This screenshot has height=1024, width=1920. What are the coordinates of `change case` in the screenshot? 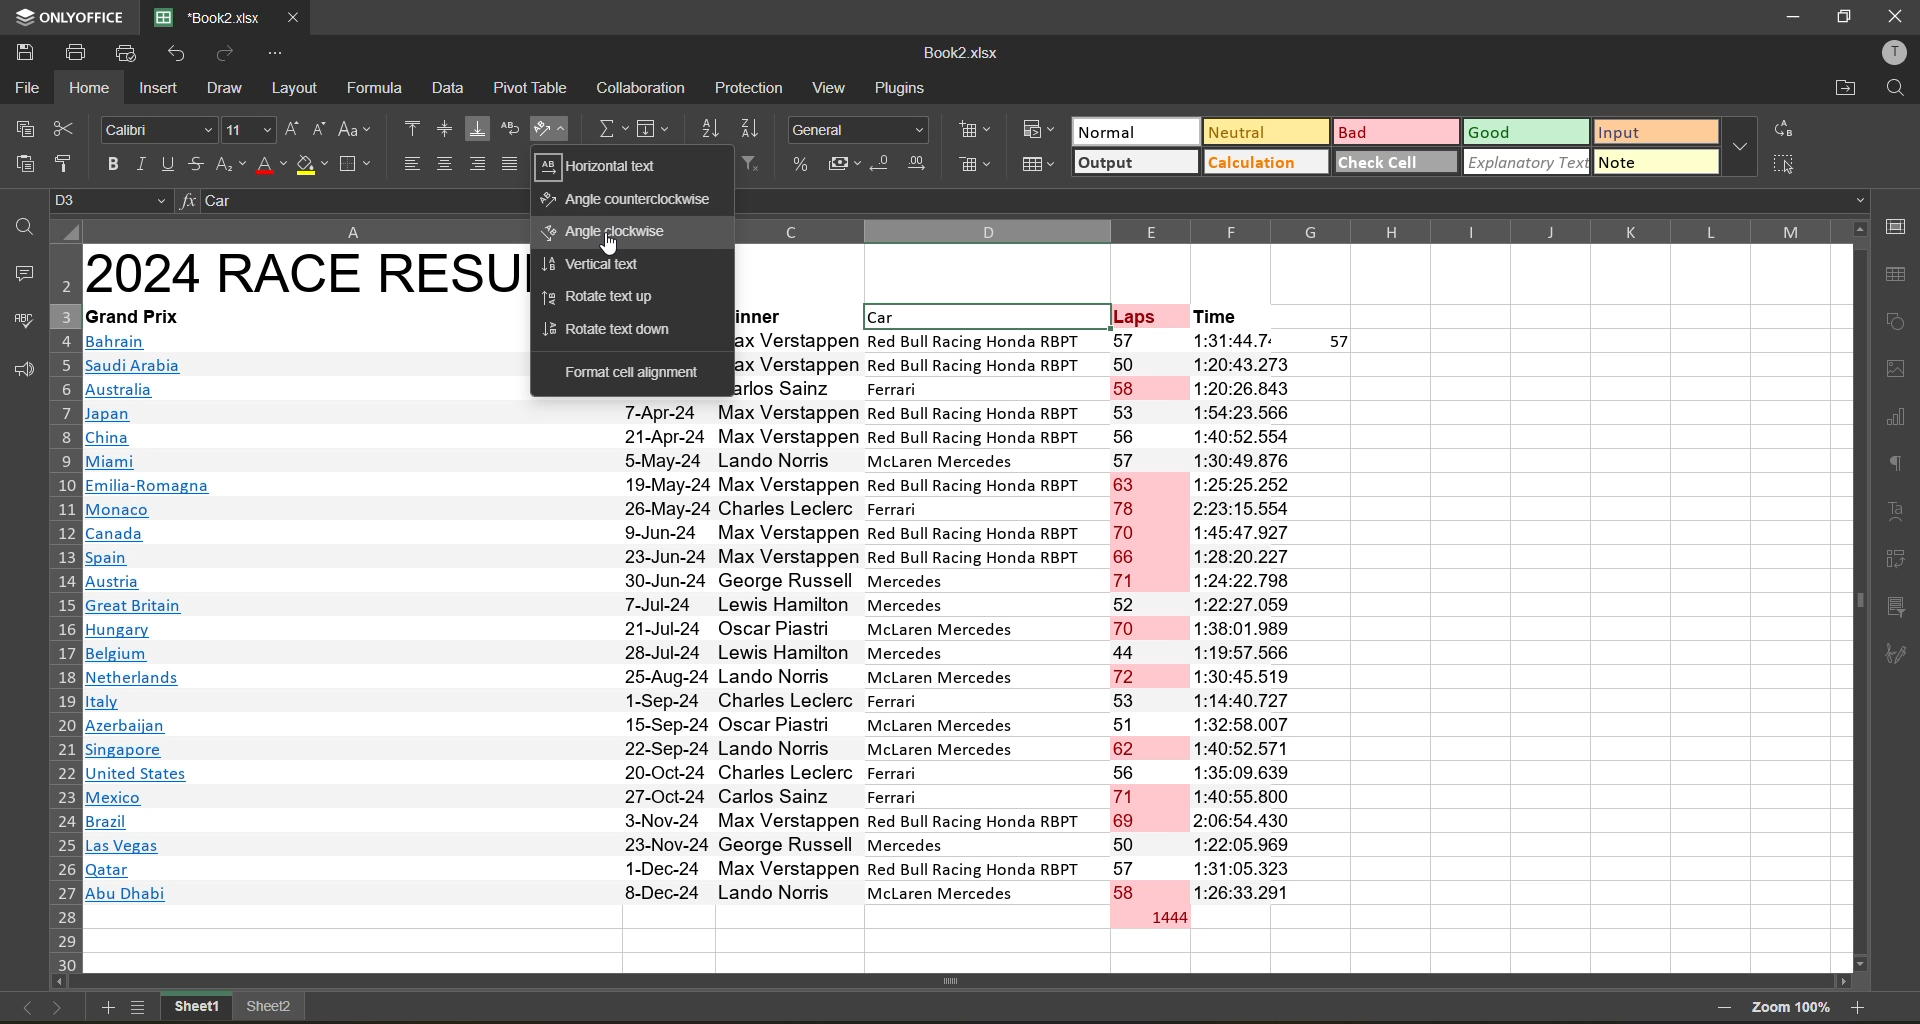 It's located at (356, 129).